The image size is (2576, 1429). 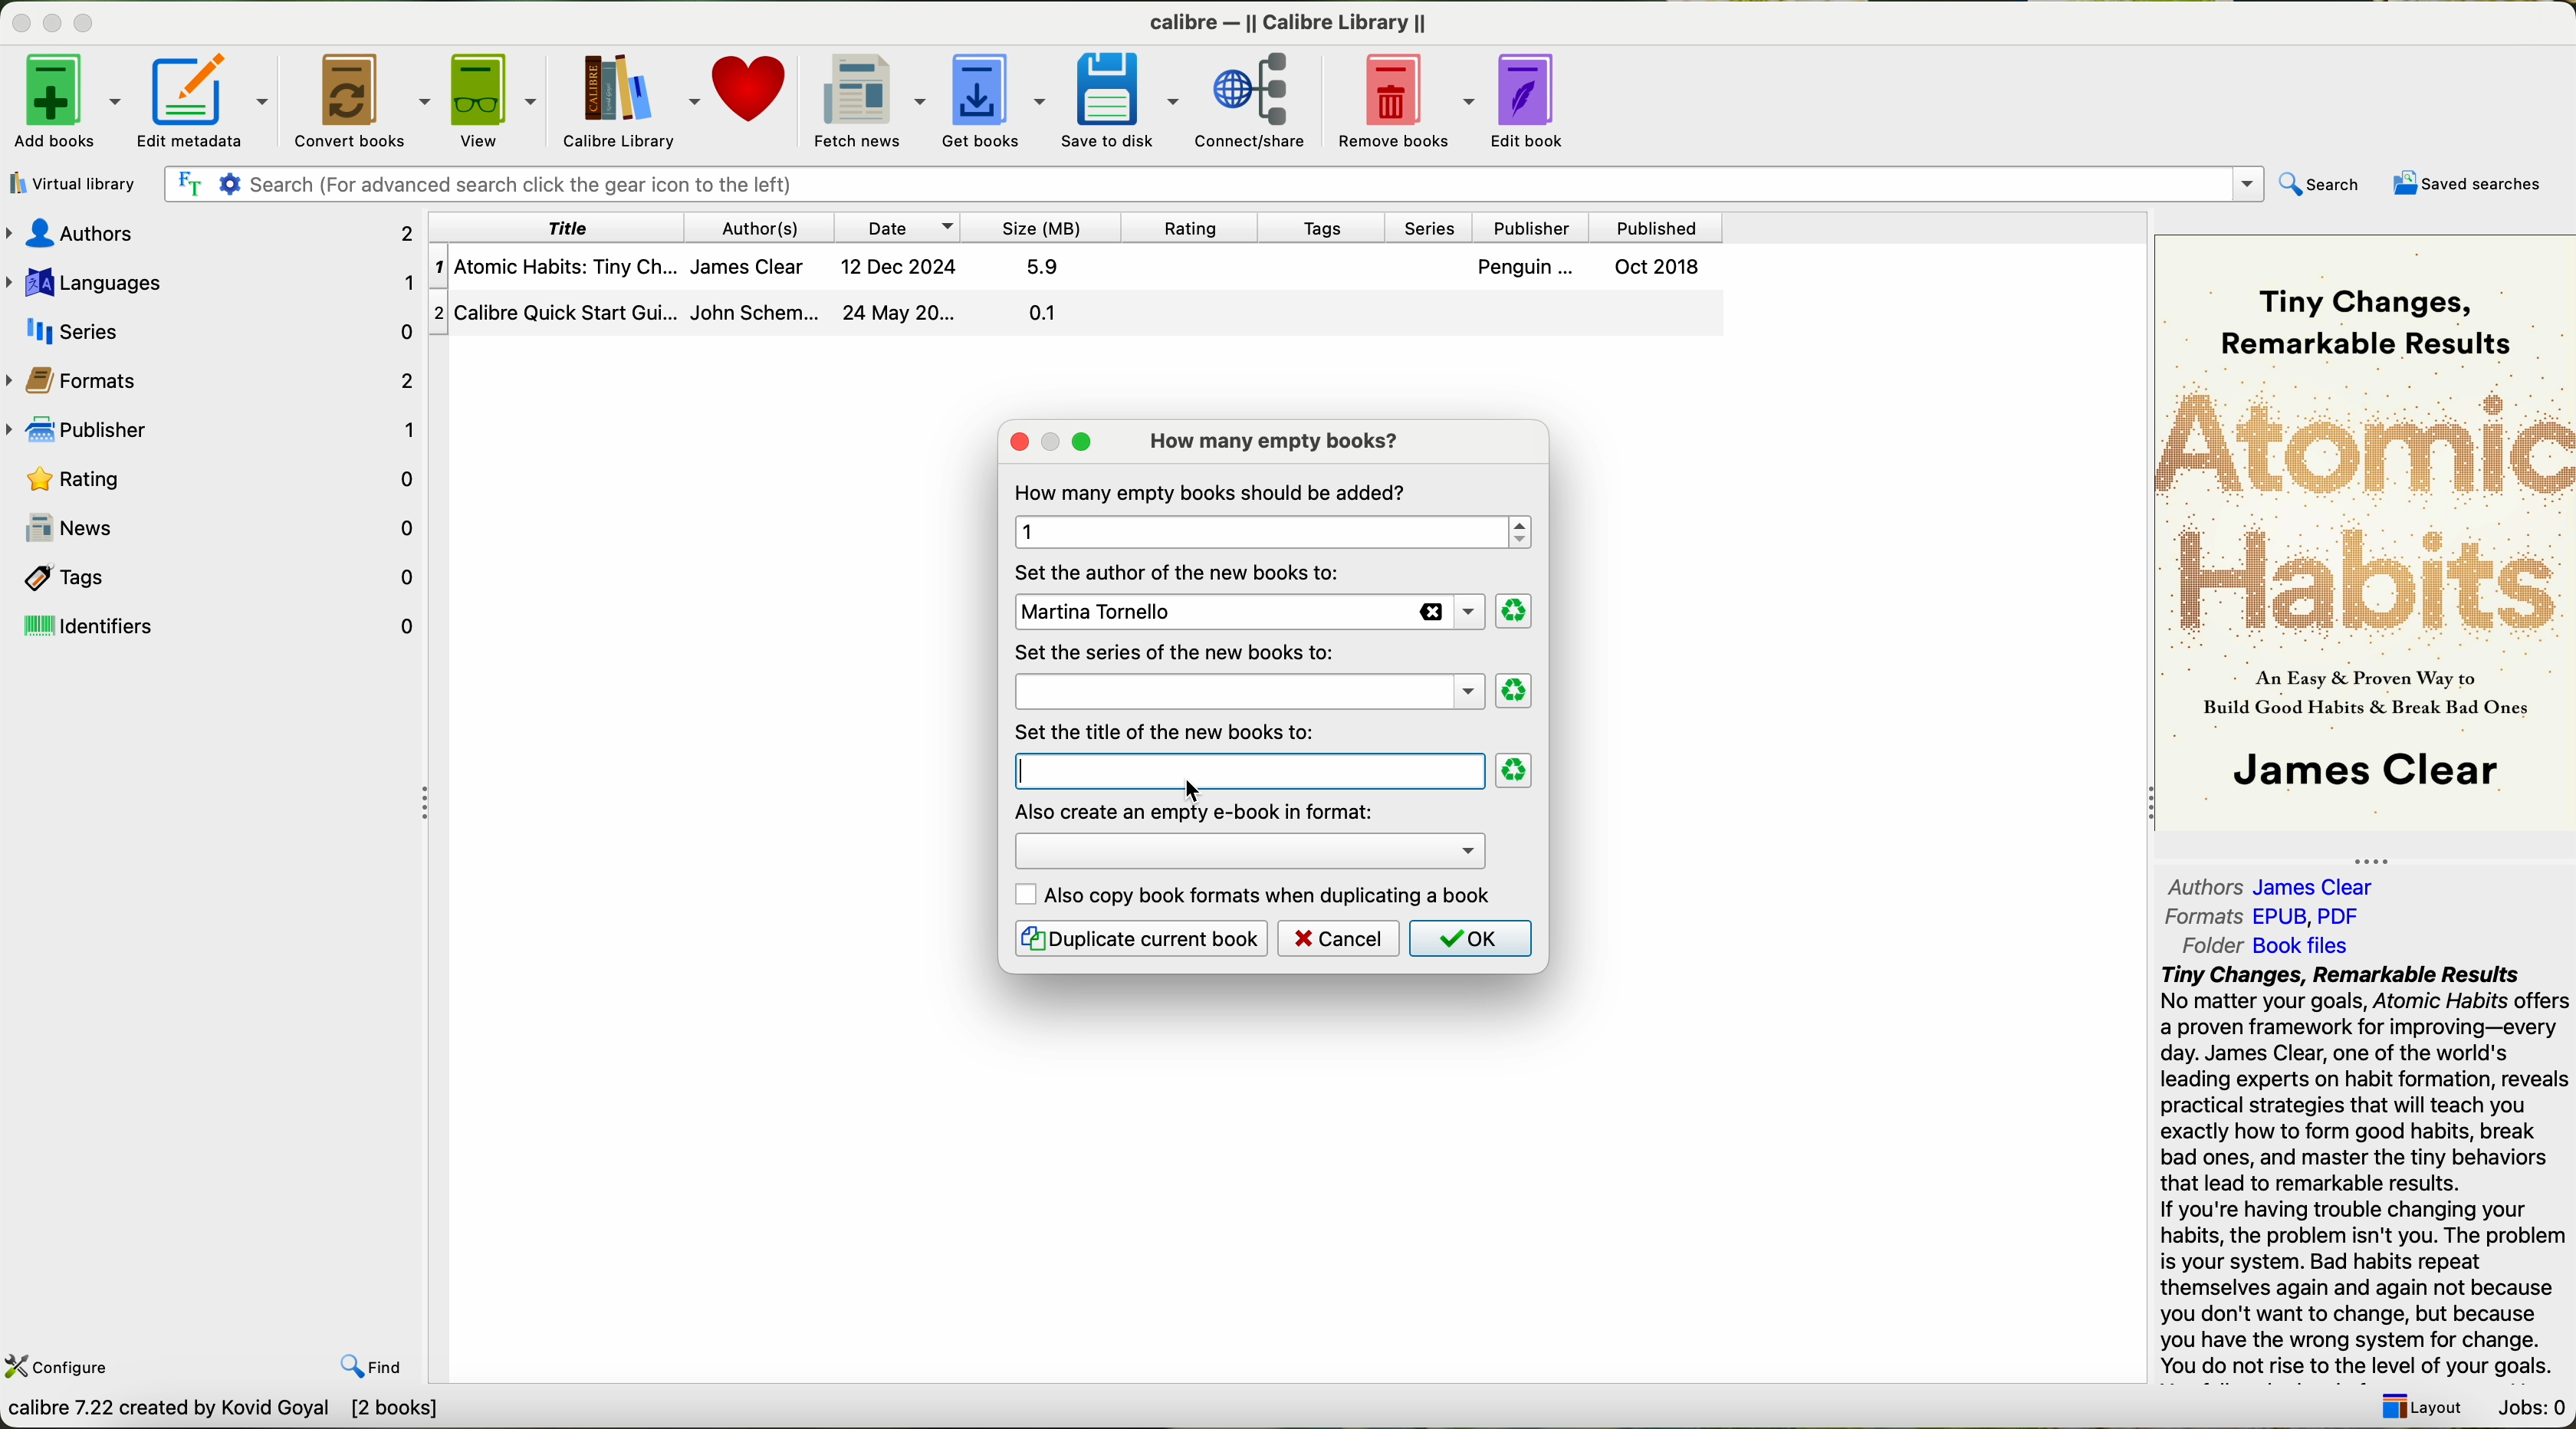 I want to click on series, so click(x=209, y=330).